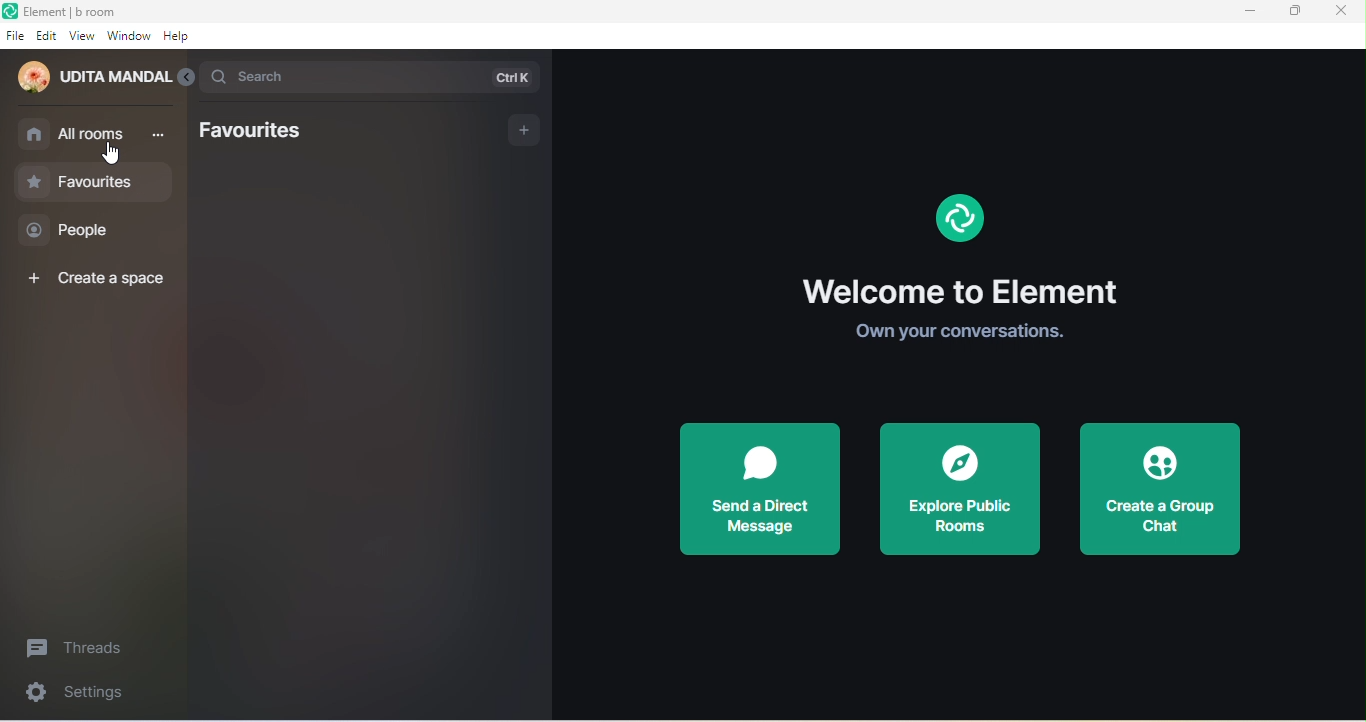  I want to click on edit, so click(48, 36).